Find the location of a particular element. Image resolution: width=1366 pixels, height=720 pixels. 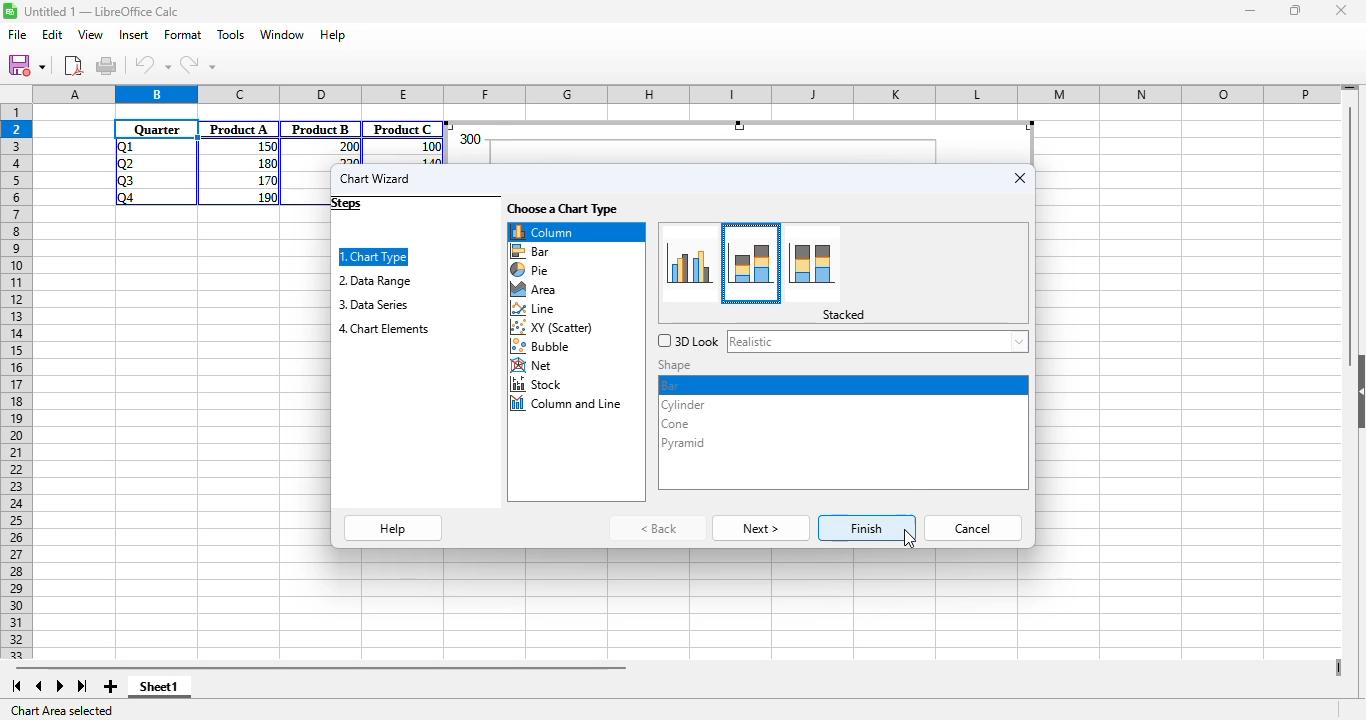

add new sheet is located at coordinates (108, 686).